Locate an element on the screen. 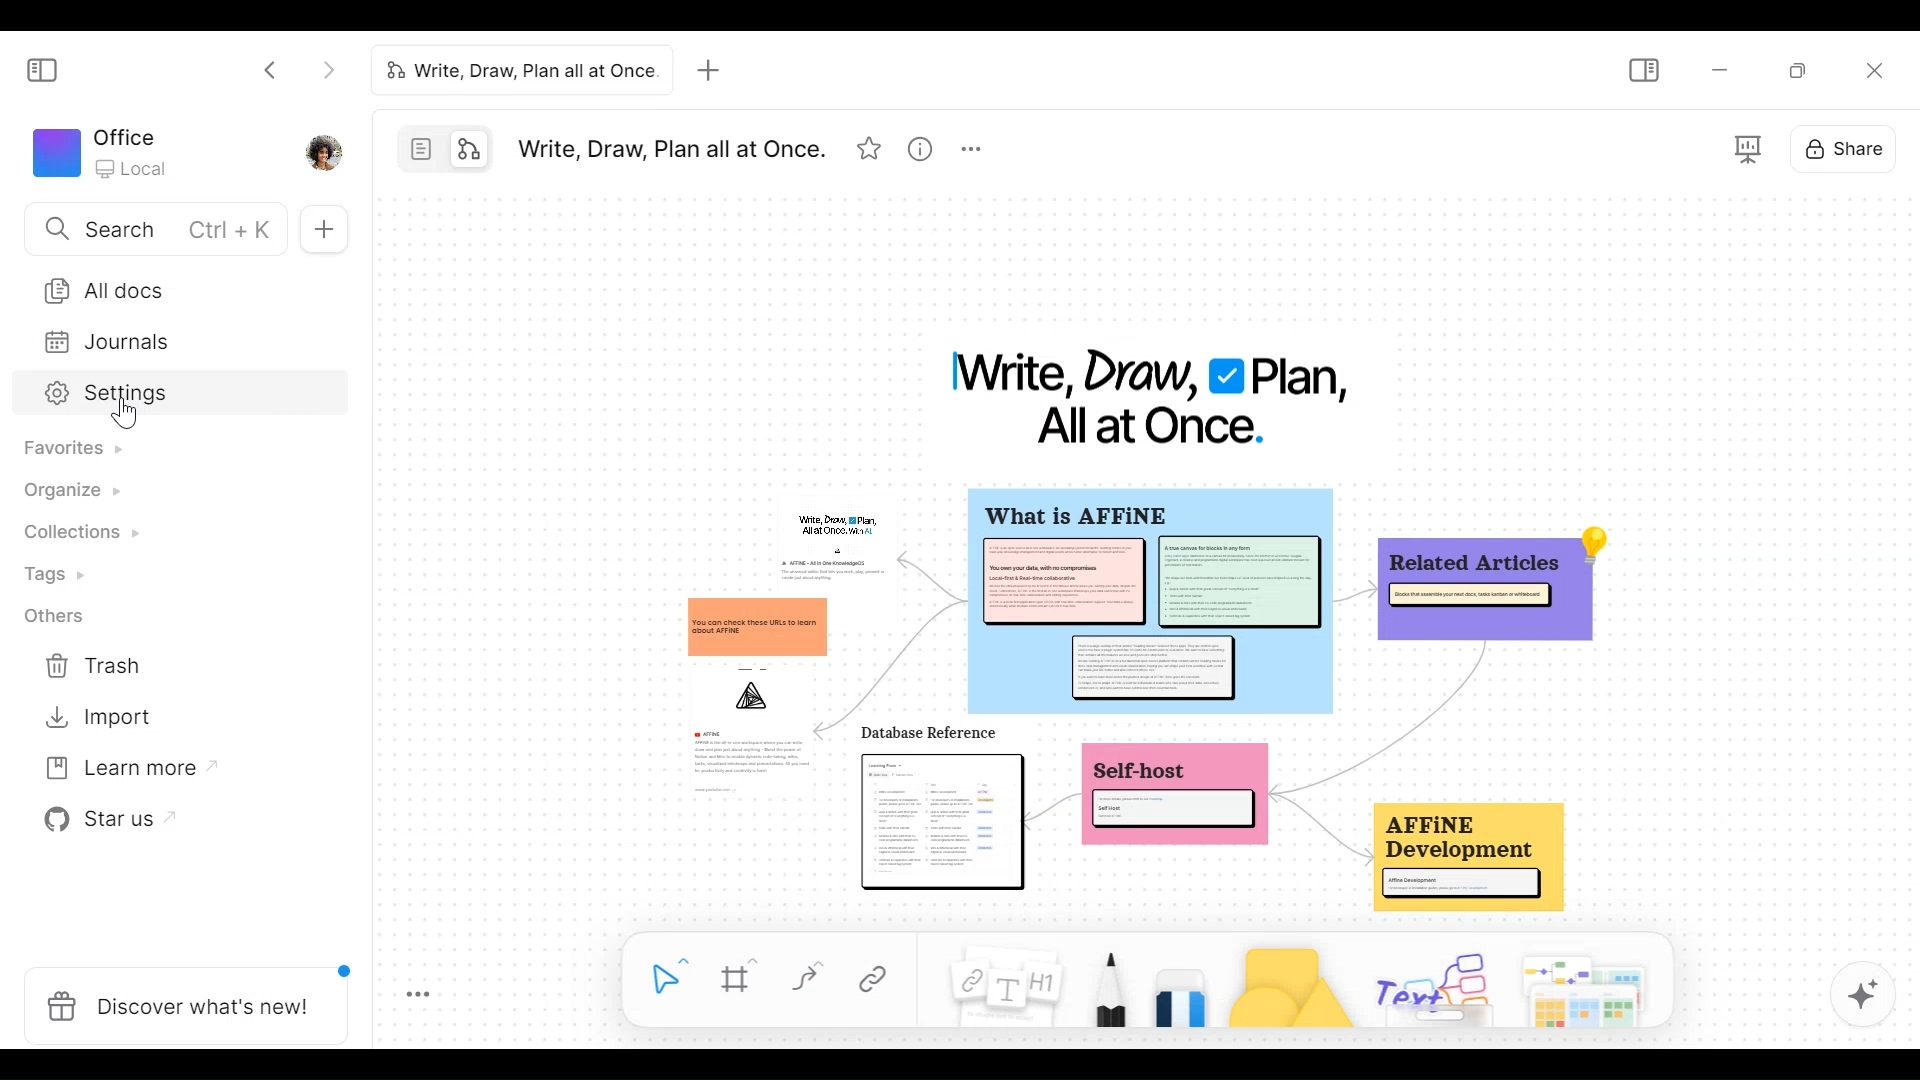 Image resolution: width=1920 pixels, height=1080 pixels. Profile picture is located at coordinates (322, 151).